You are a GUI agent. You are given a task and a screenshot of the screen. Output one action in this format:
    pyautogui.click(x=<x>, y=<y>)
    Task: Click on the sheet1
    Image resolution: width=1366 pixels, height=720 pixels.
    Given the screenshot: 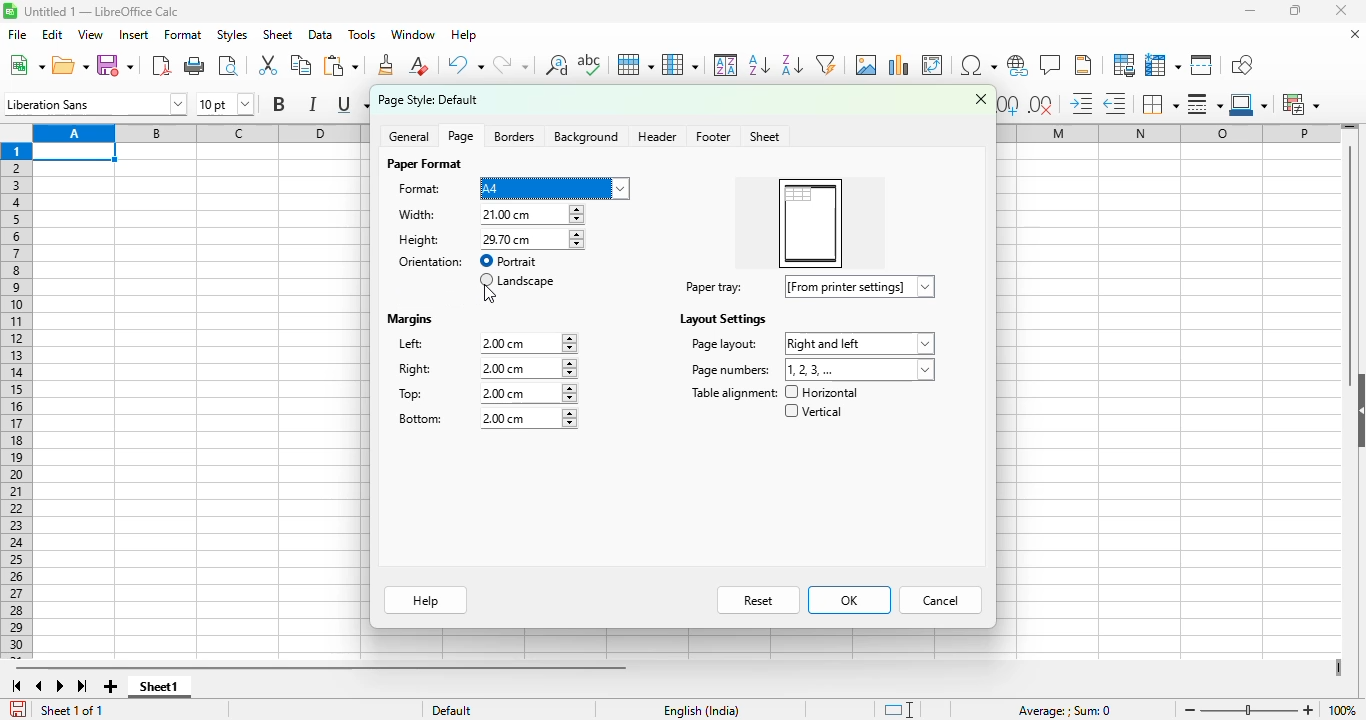 What is the action you would take?
    pyautogui.click(x=161, y=687)
    